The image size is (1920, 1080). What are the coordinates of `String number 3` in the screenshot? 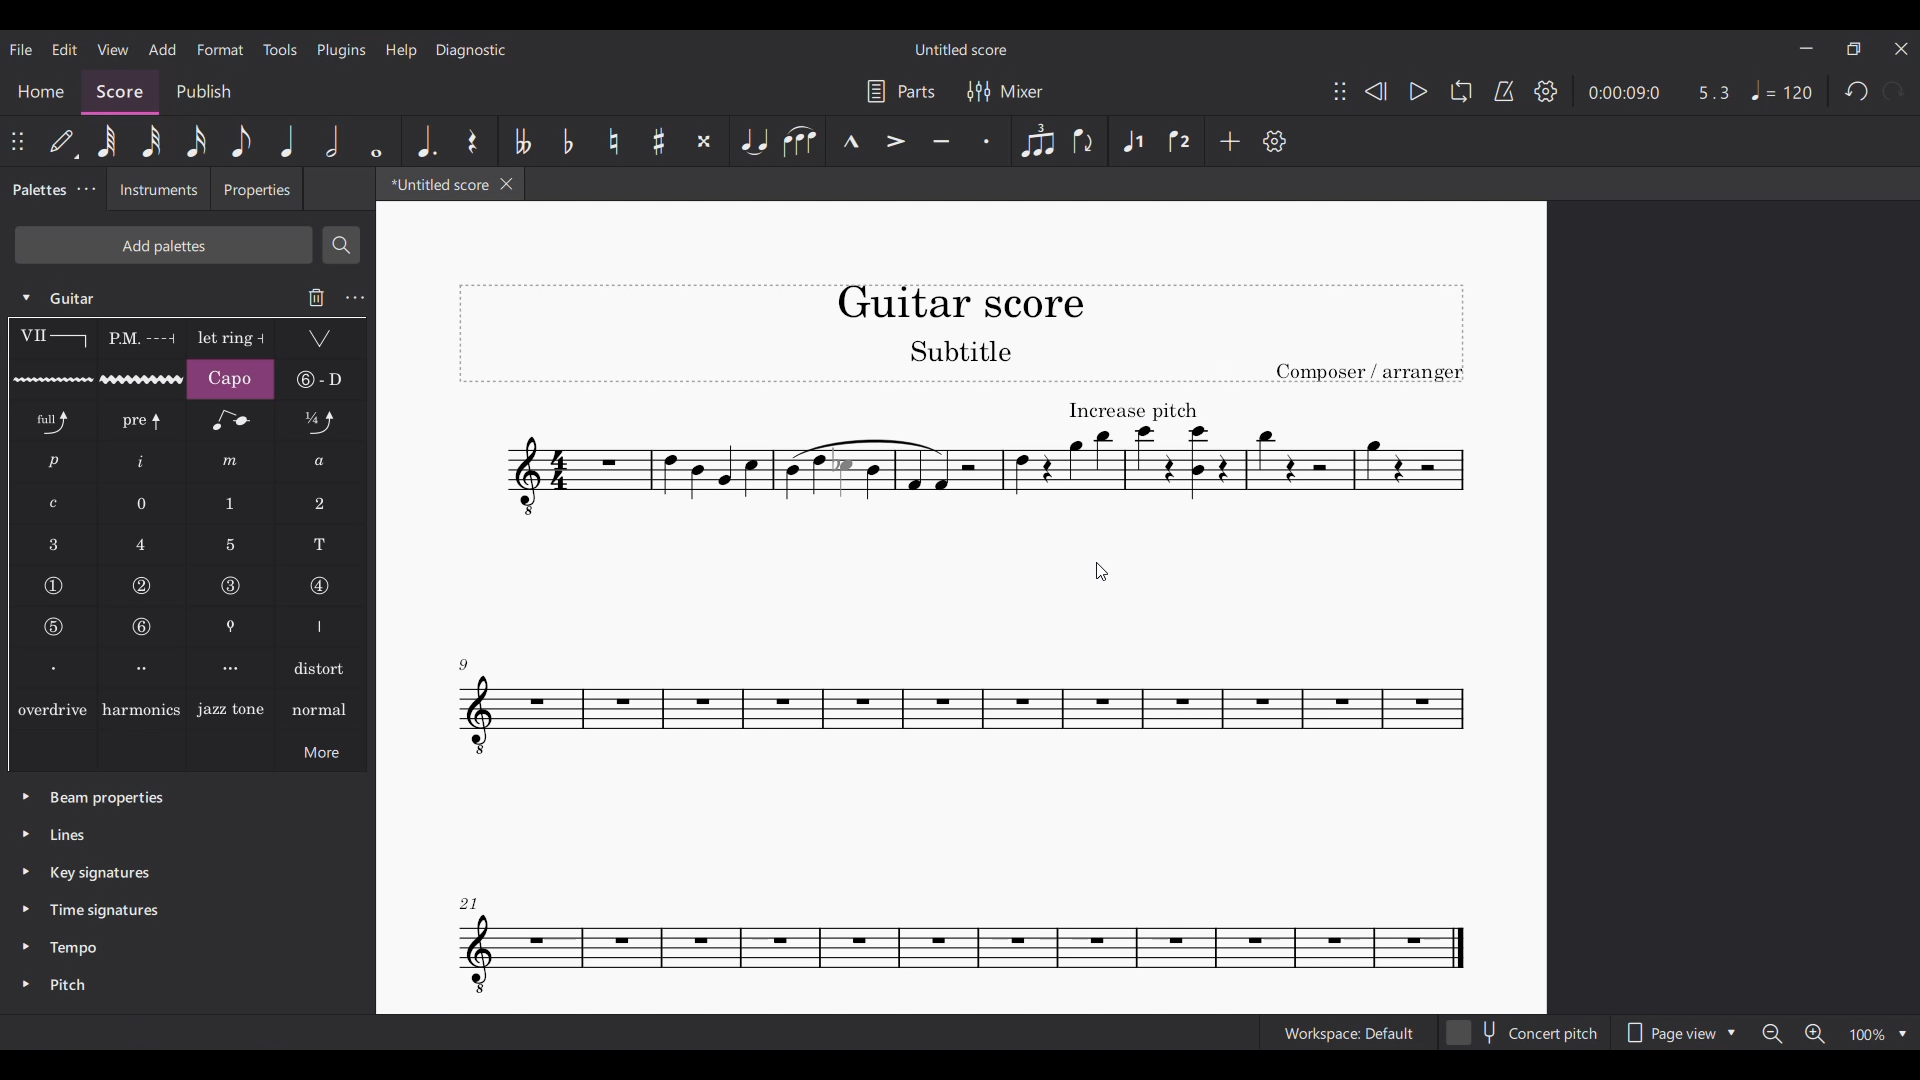 It's located at (231, 586).